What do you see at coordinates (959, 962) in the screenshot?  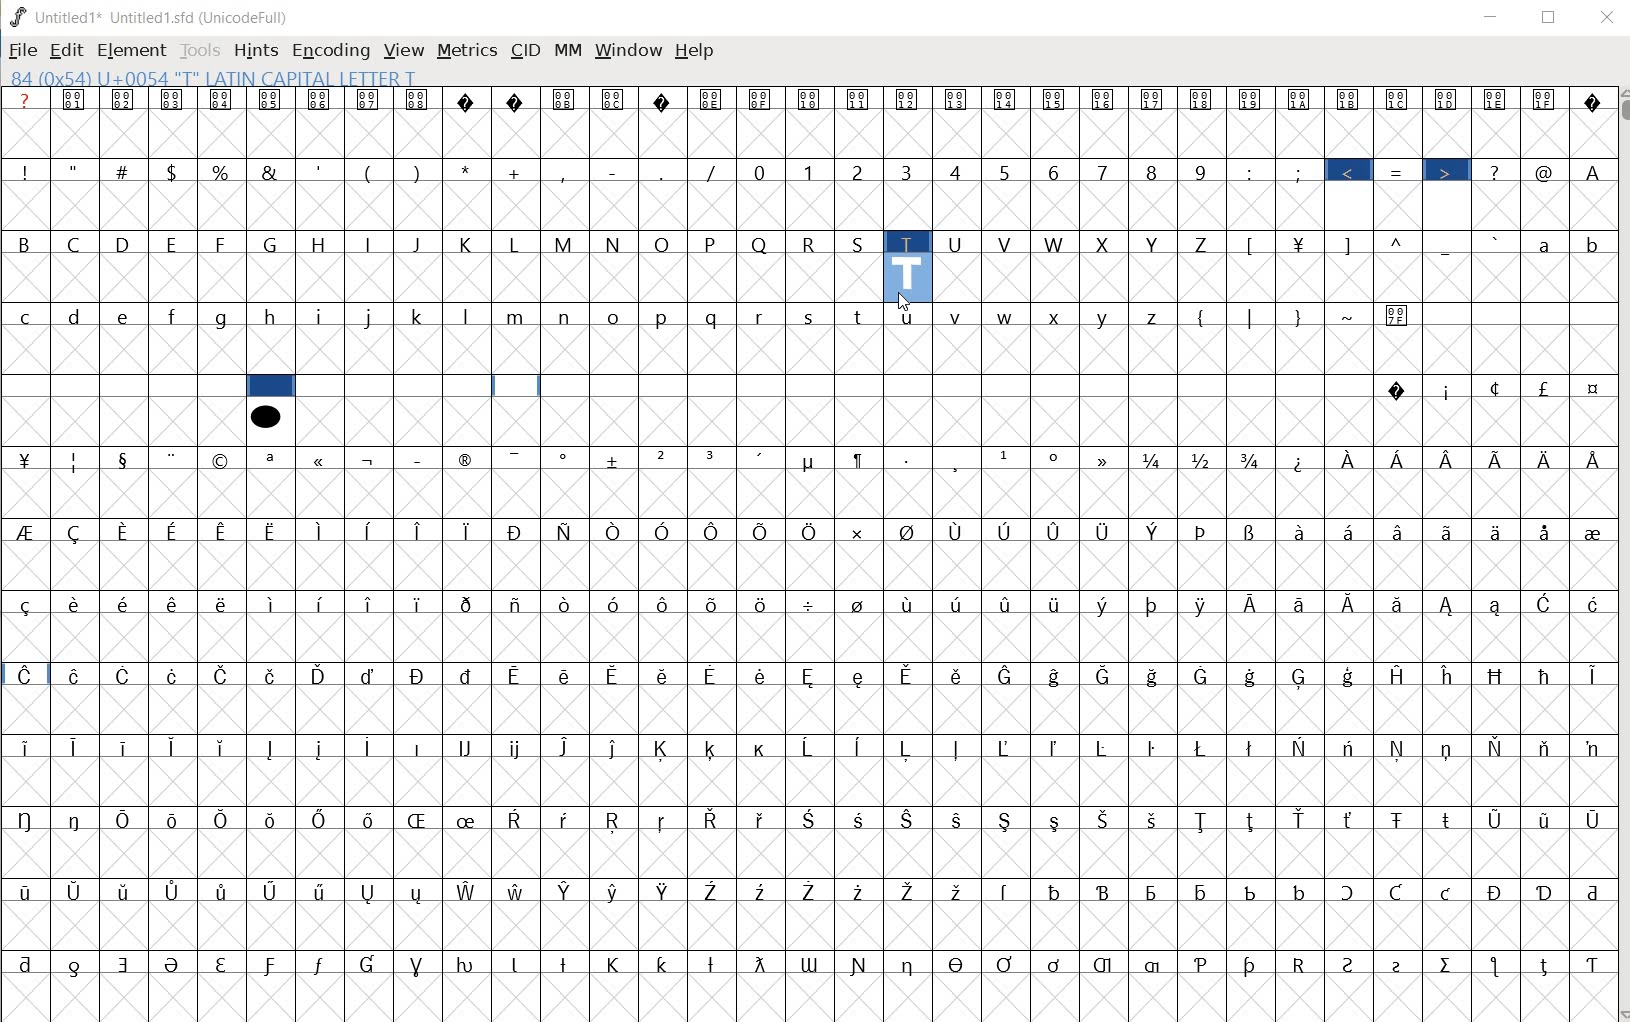 I see `Symbol` at bounding box center [959, 962].